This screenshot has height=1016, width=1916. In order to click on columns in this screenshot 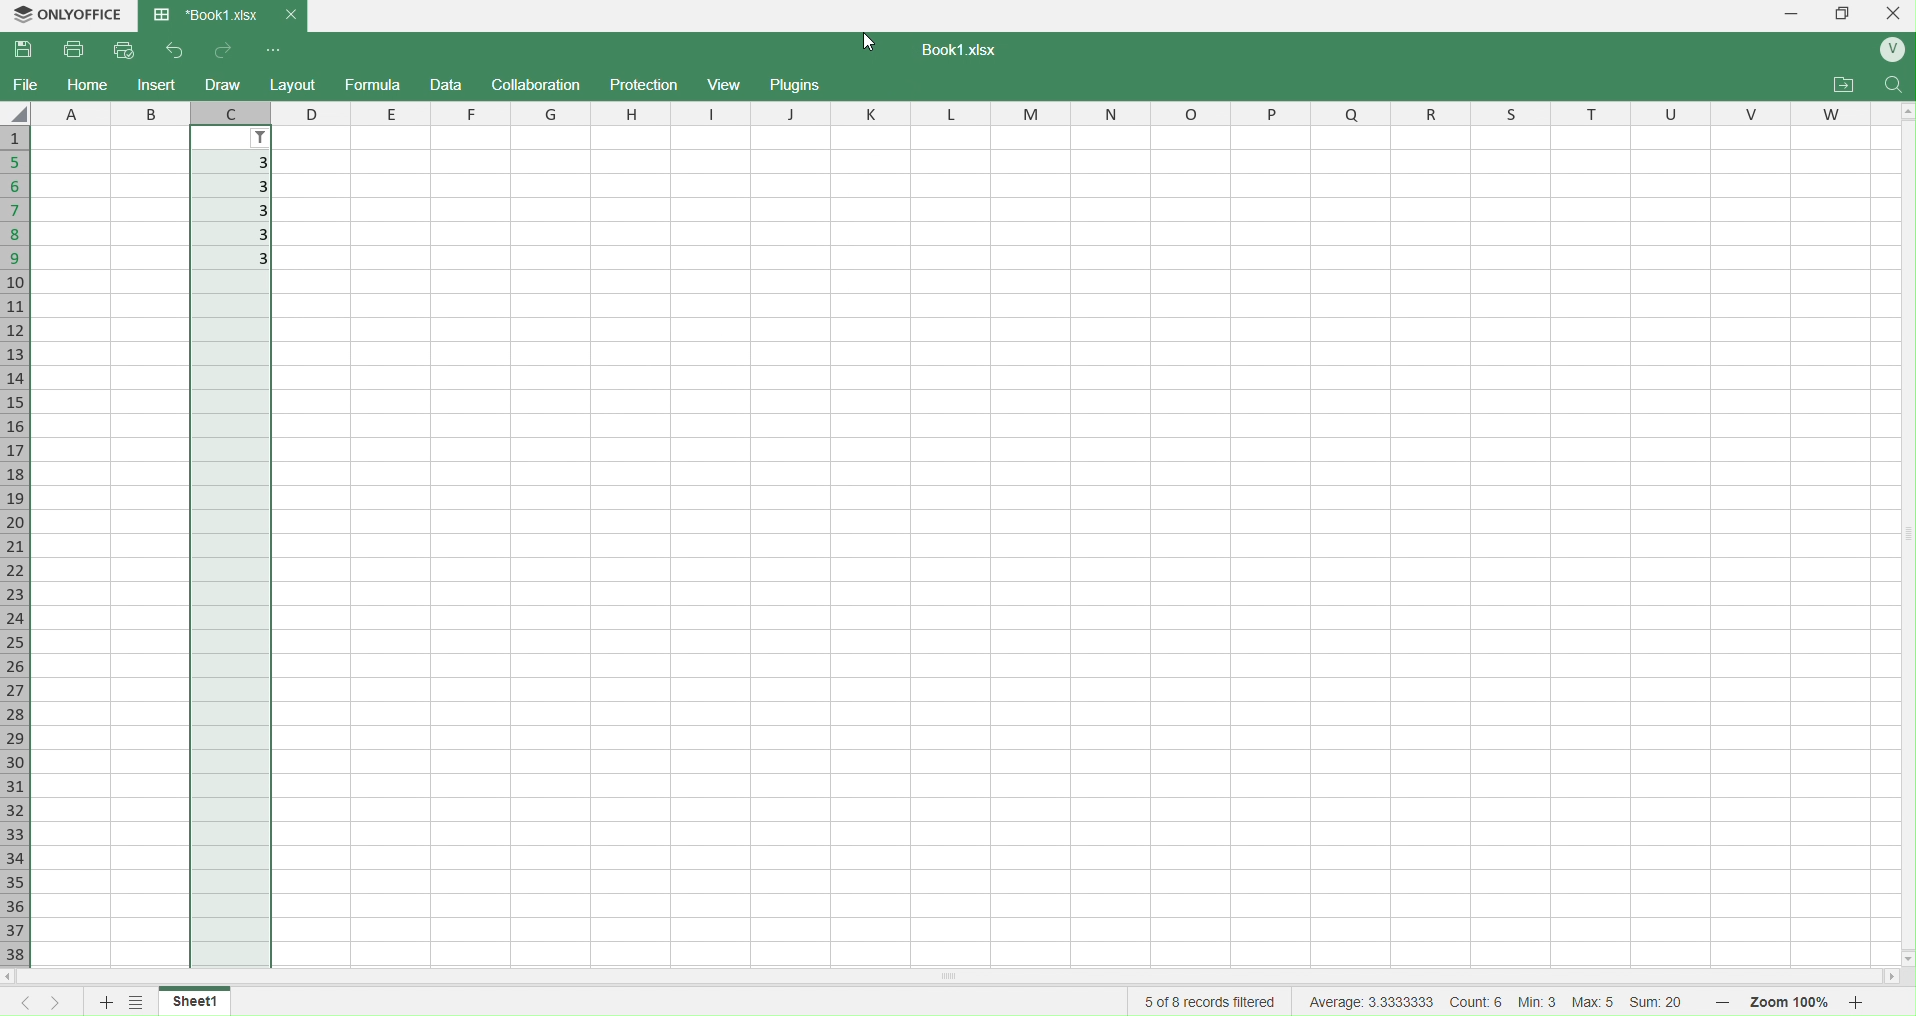, I will do `click(1076, 111)`.